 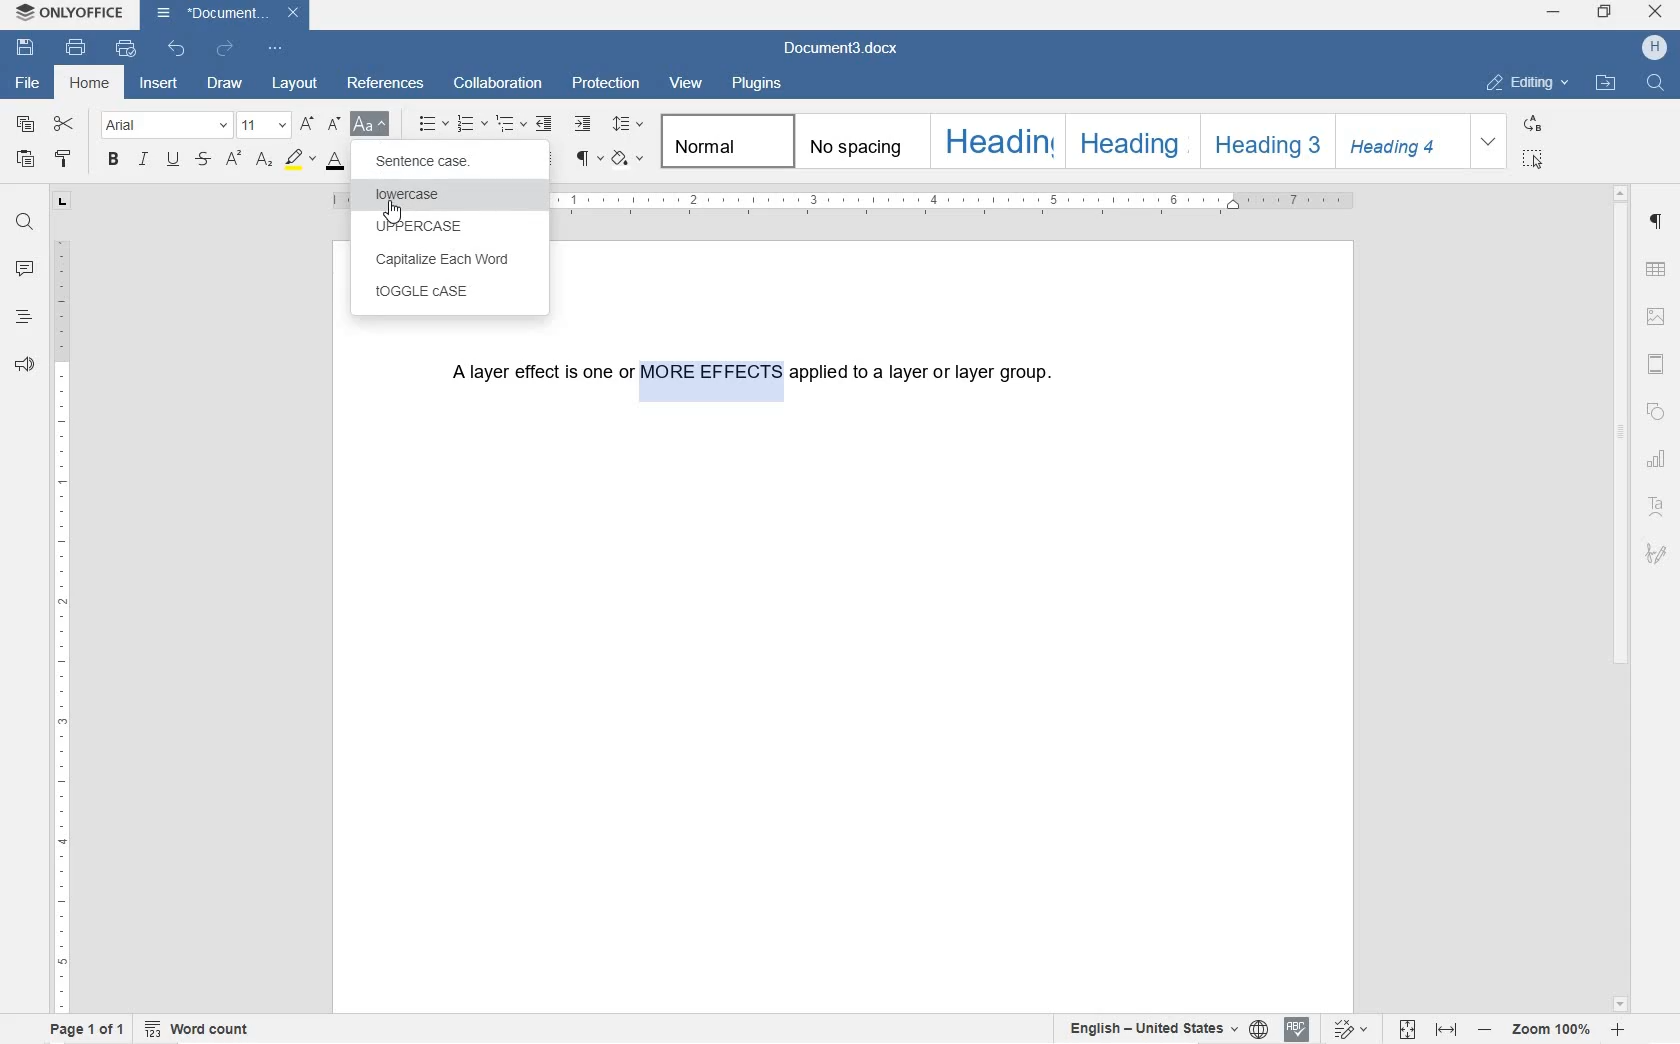 I want to click on SPELL CHECKING, so click(x=1298, y=1028).